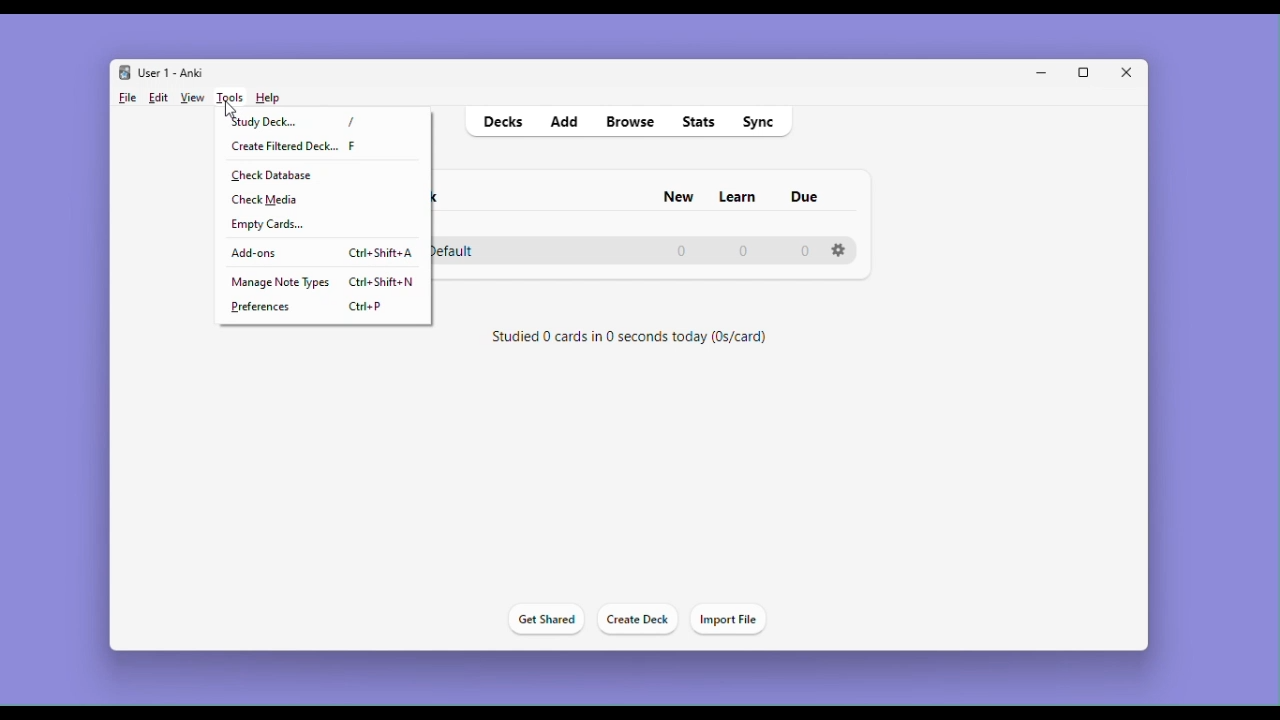 The image size is (1280, 720). What do you see at coordinates (268, 123) in the screenshot?
I see `Study deck` at bounding box center [268, 123].